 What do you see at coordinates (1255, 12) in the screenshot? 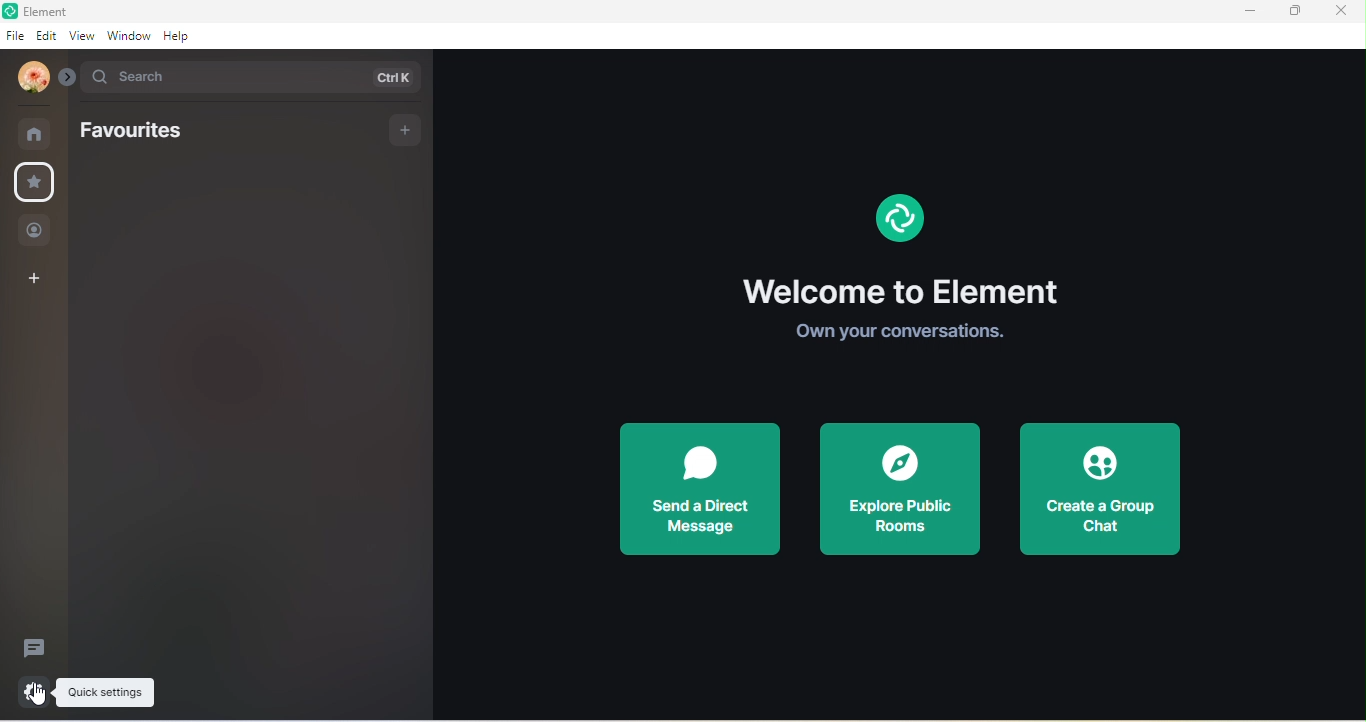
I see `minimize` at bounding box center [1255, 12].